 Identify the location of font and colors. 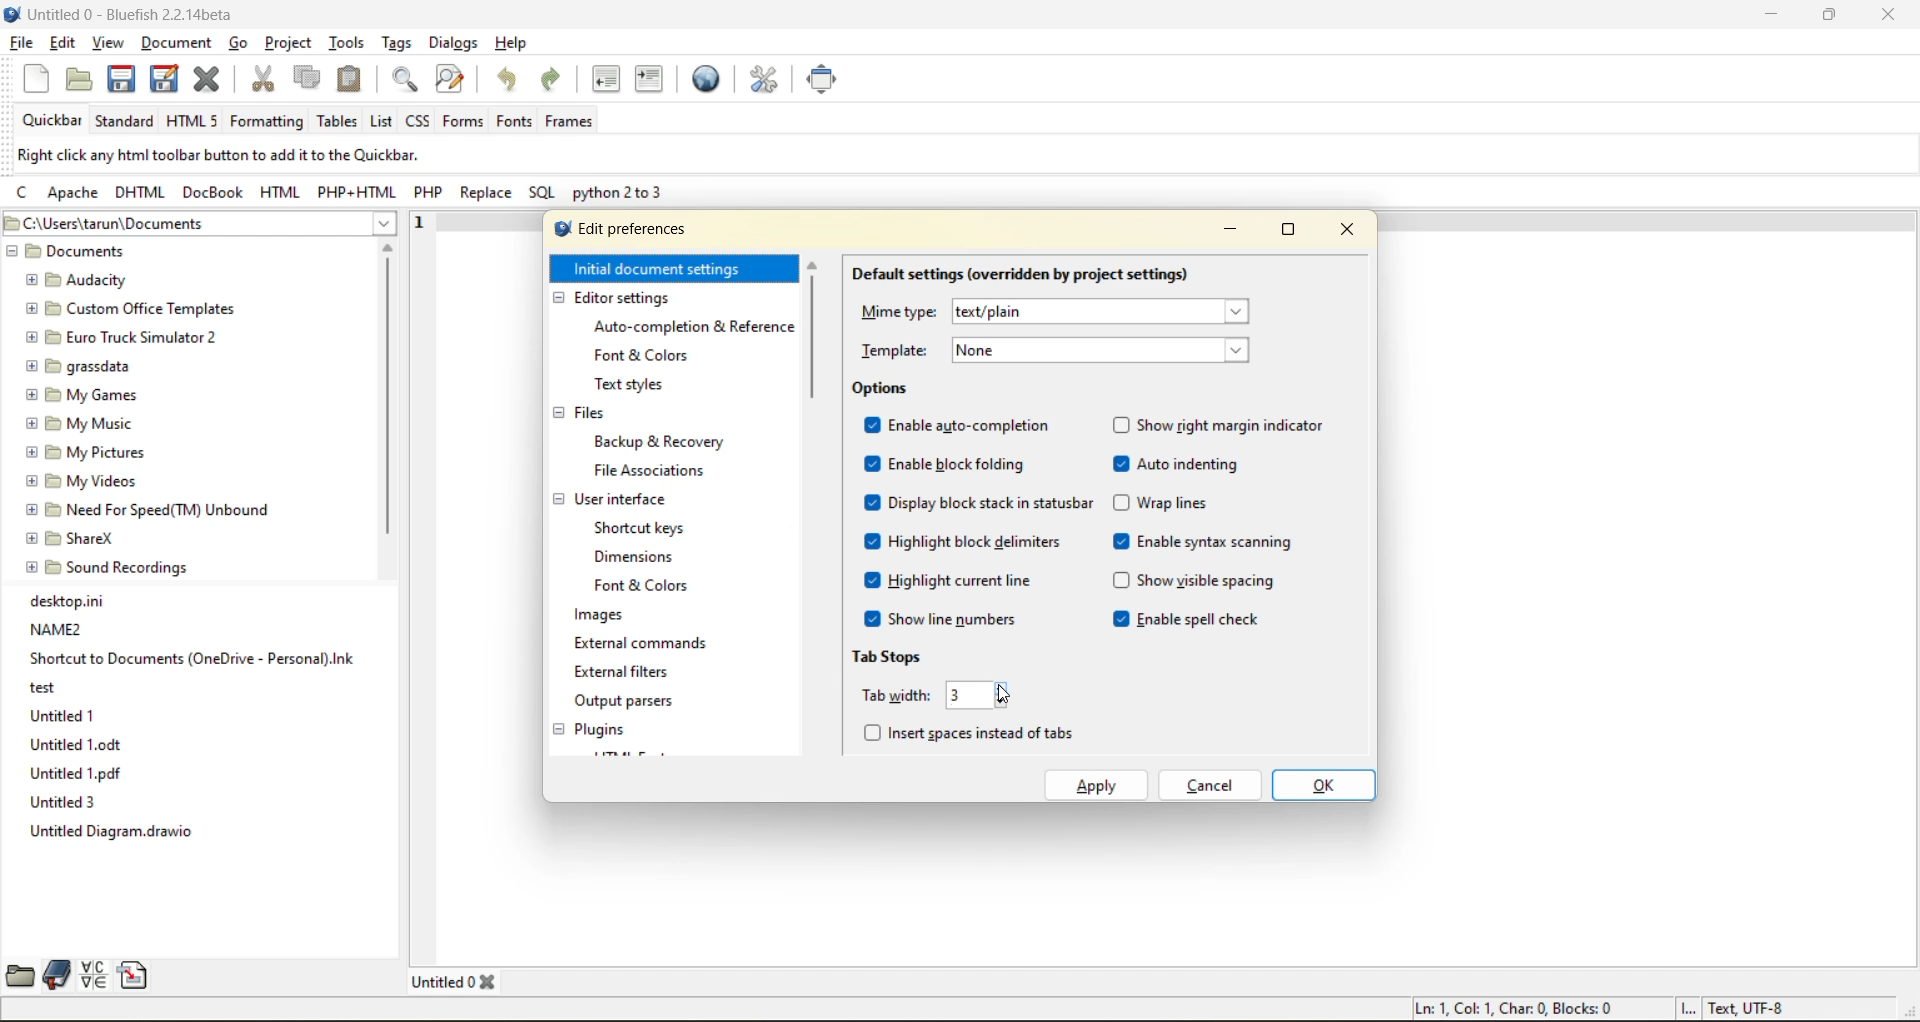
(647, 586).